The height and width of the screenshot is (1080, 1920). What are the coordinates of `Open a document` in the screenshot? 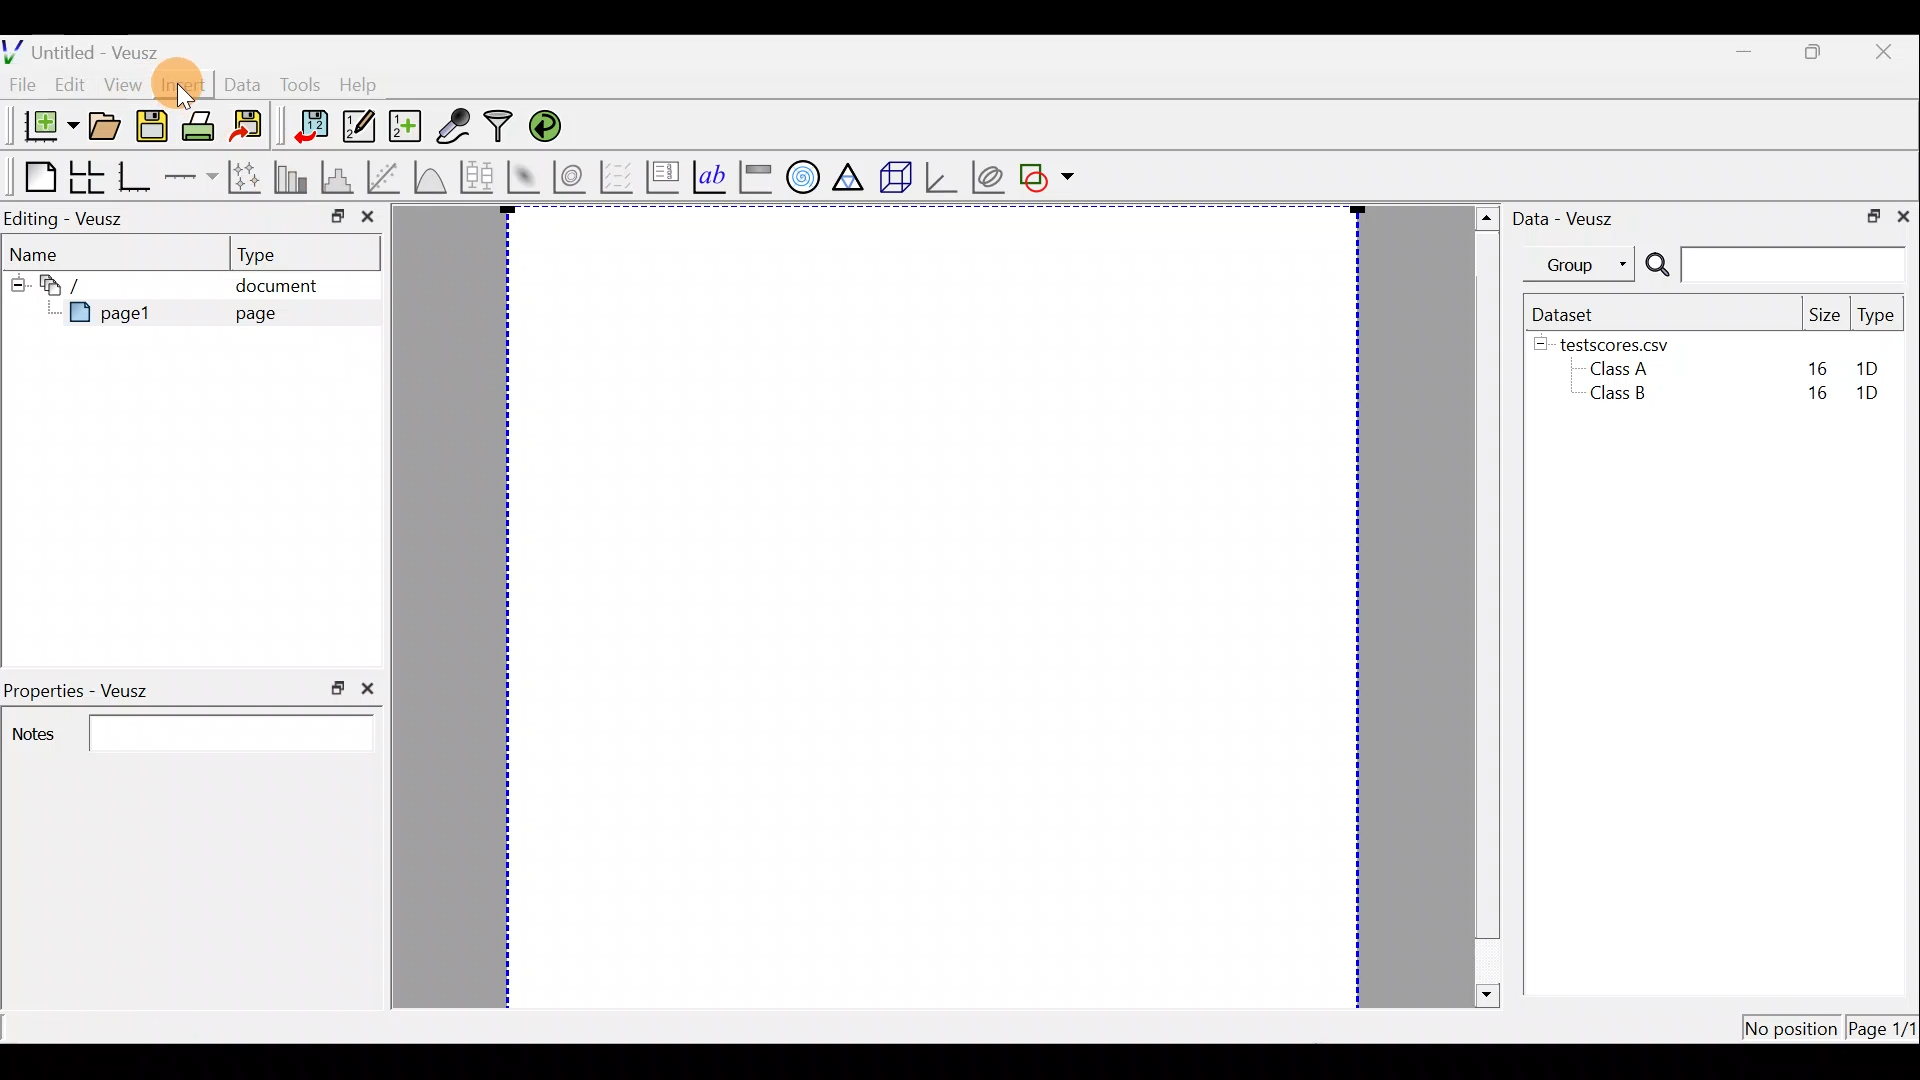 It's located at (104, 124).